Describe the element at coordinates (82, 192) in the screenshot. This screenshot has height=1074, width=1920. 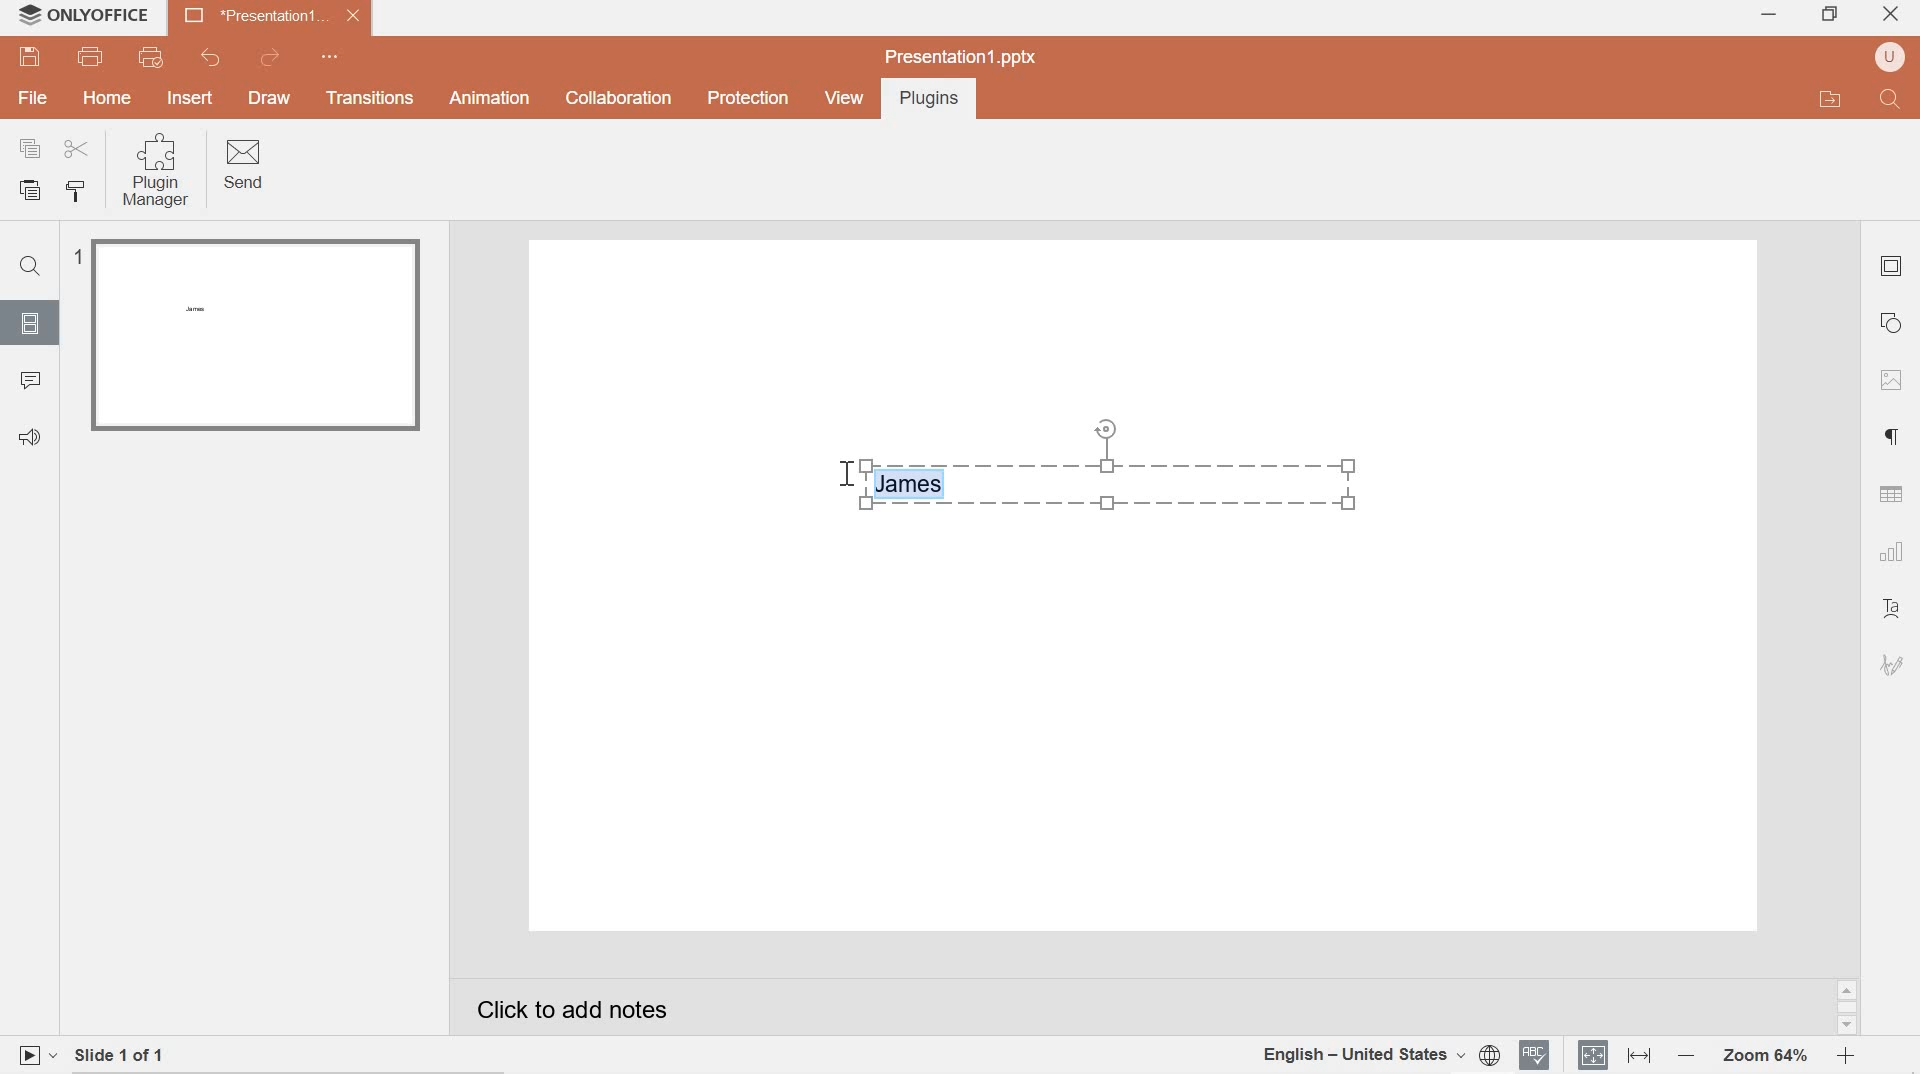
I see `copy style` at that location.